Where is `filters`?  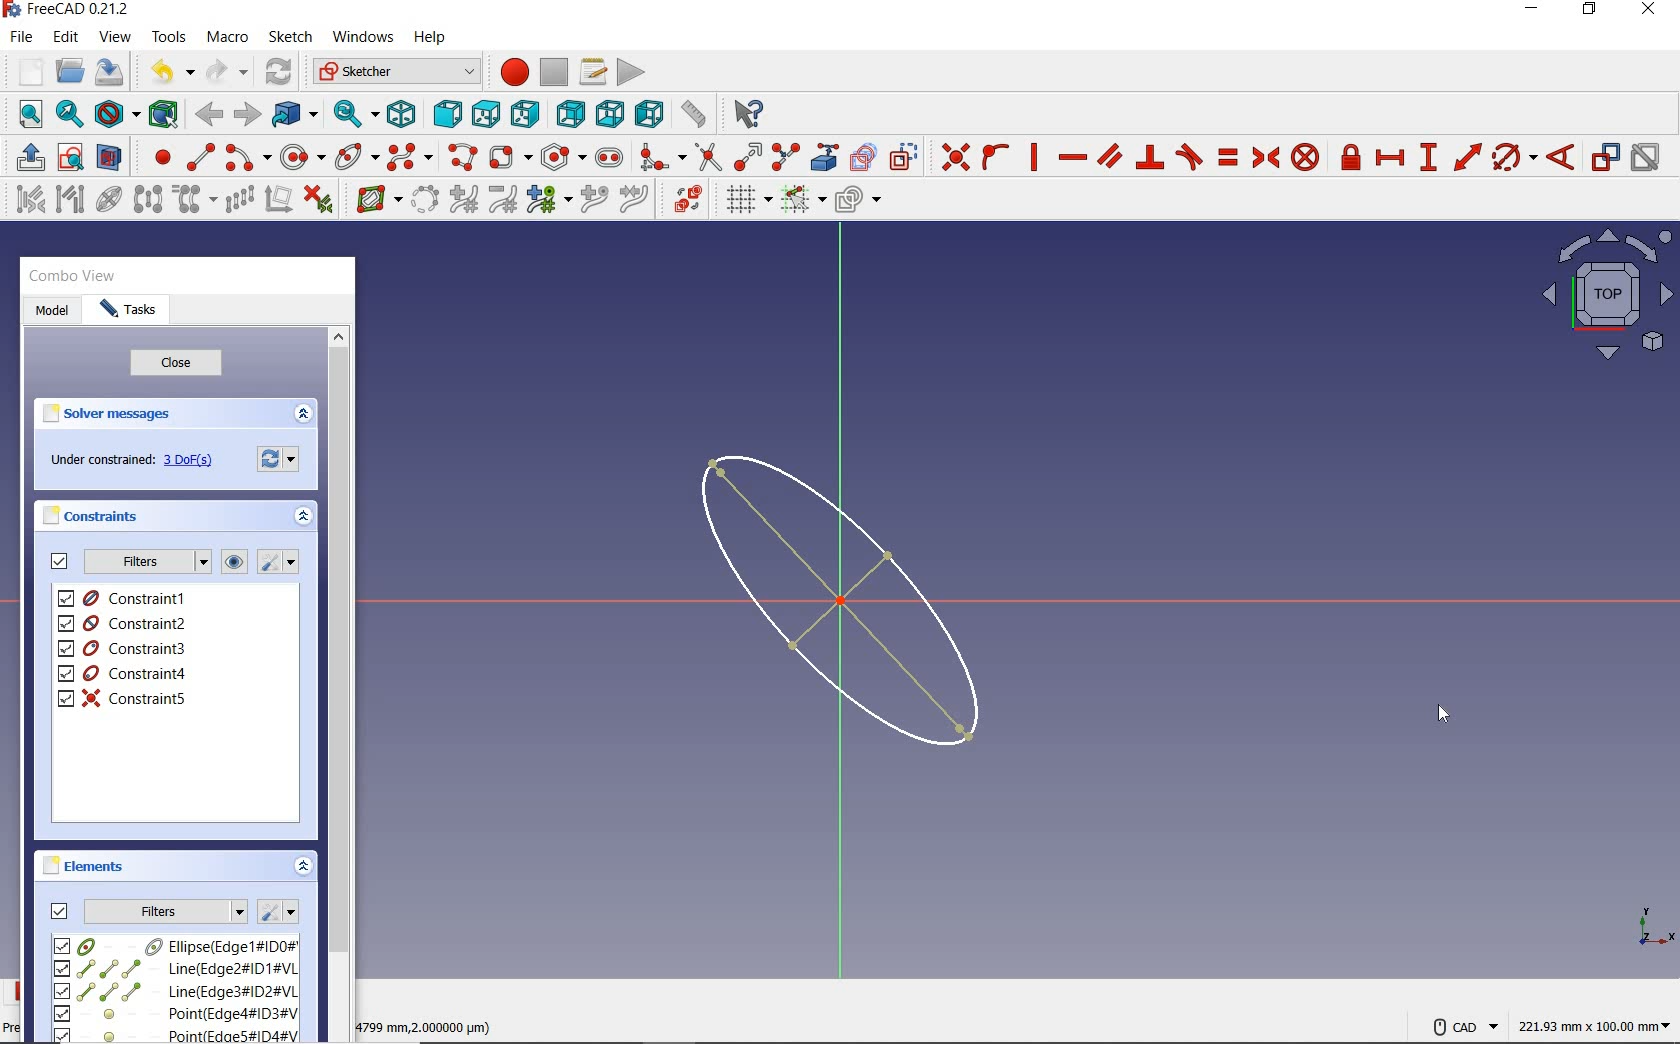 filters is located at coordinates (146, 562).